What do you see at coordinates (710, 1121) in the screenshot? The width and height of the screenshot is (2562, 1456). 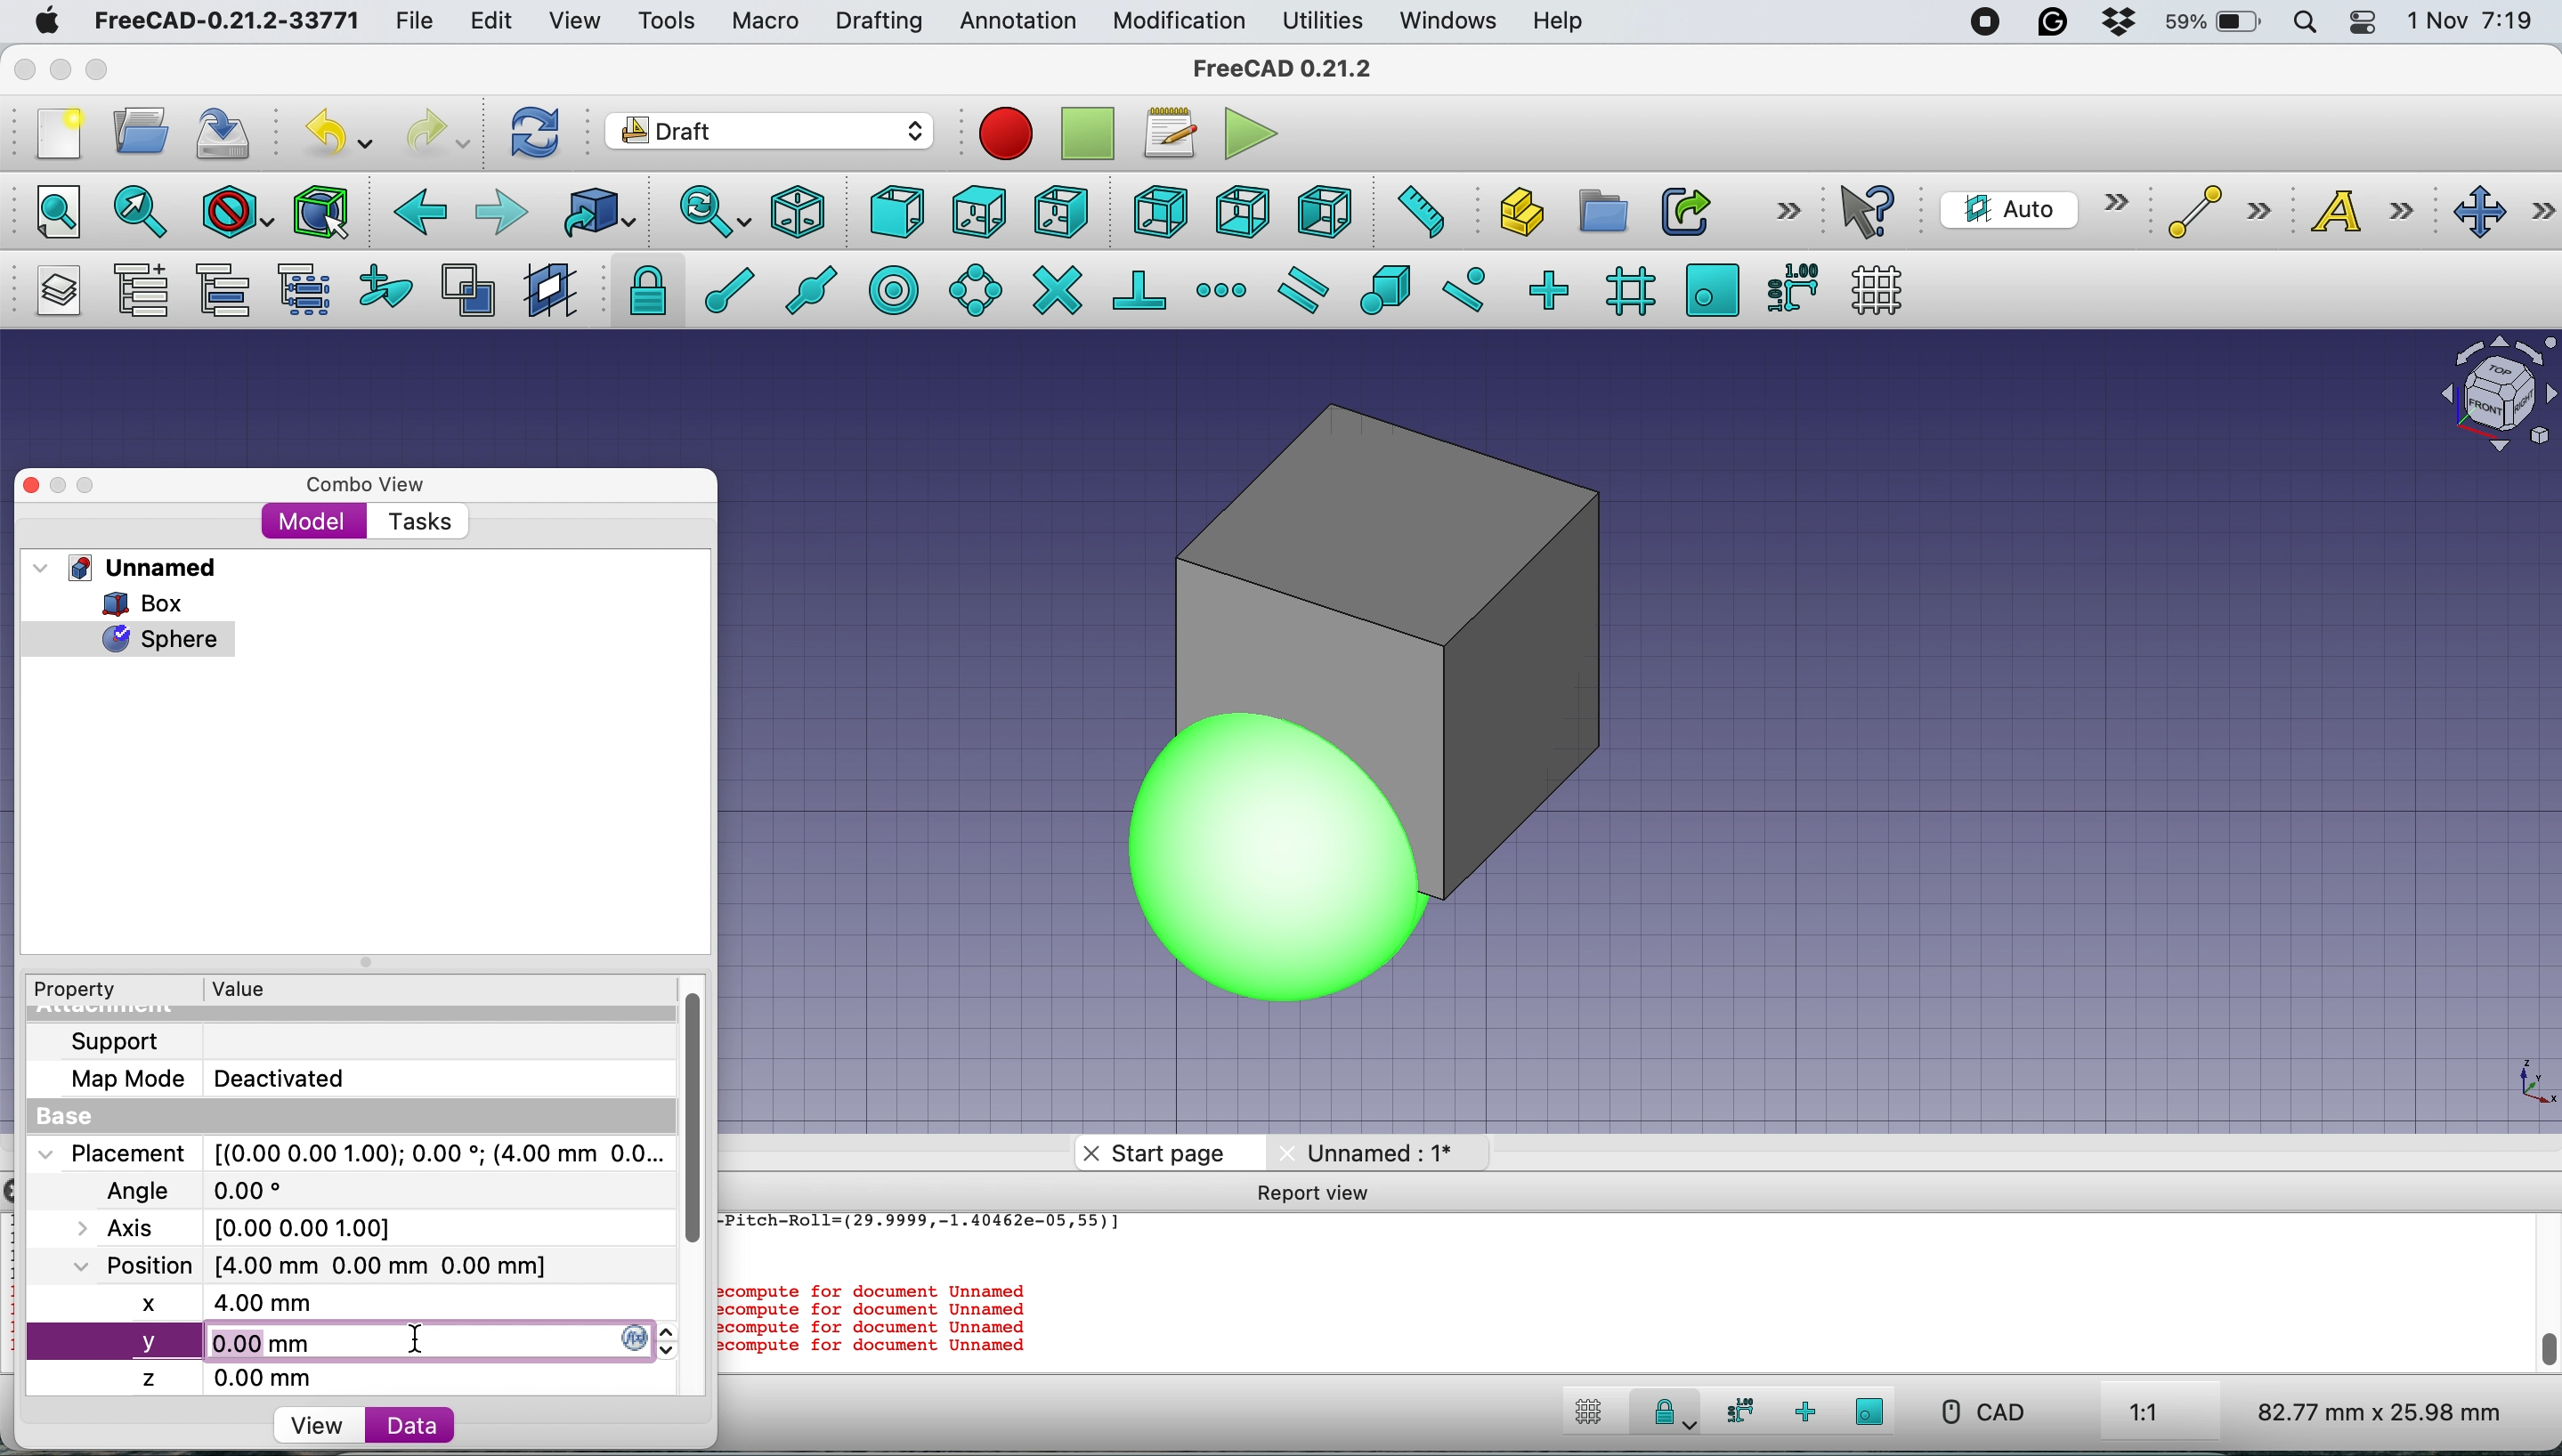 I see `vertical scroll bar` at bounding box center [710, 1121].